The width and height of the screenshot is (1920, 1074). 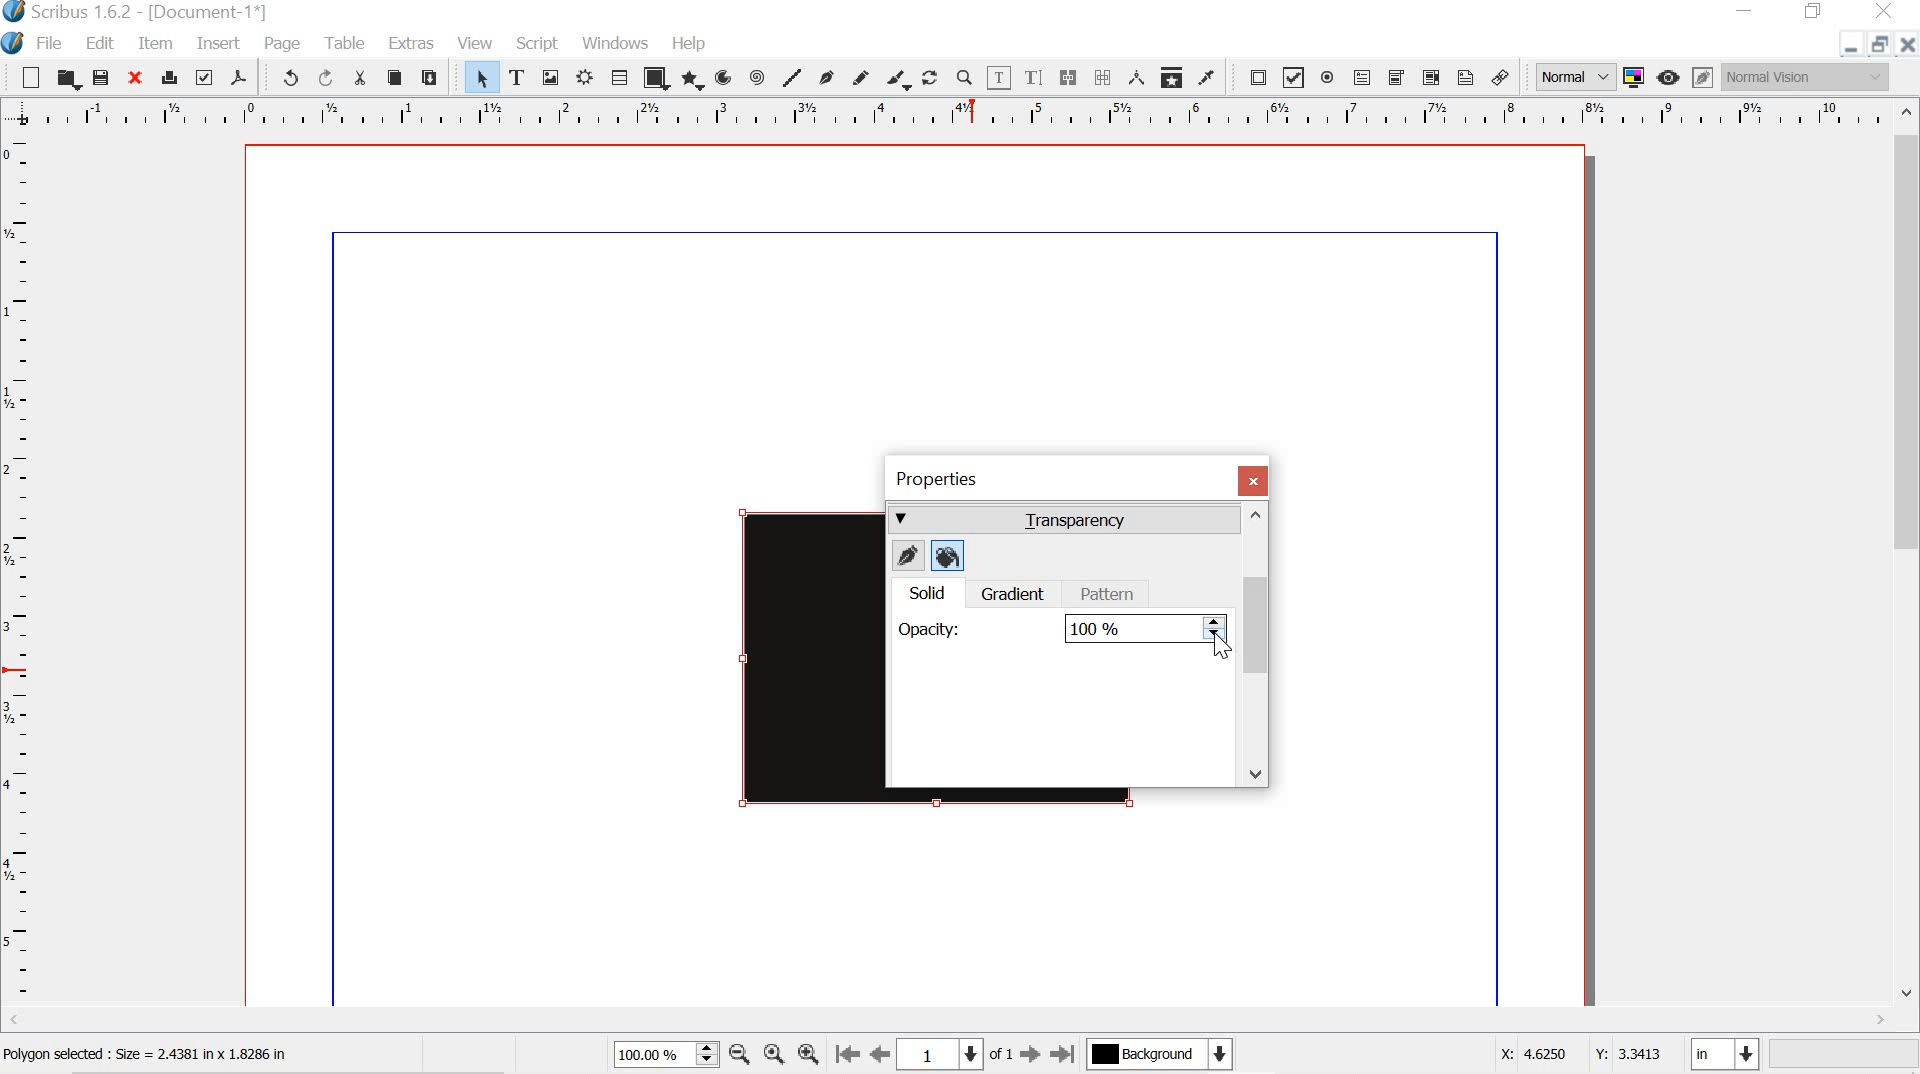 I want to click on open, so click(x=66, y=77).